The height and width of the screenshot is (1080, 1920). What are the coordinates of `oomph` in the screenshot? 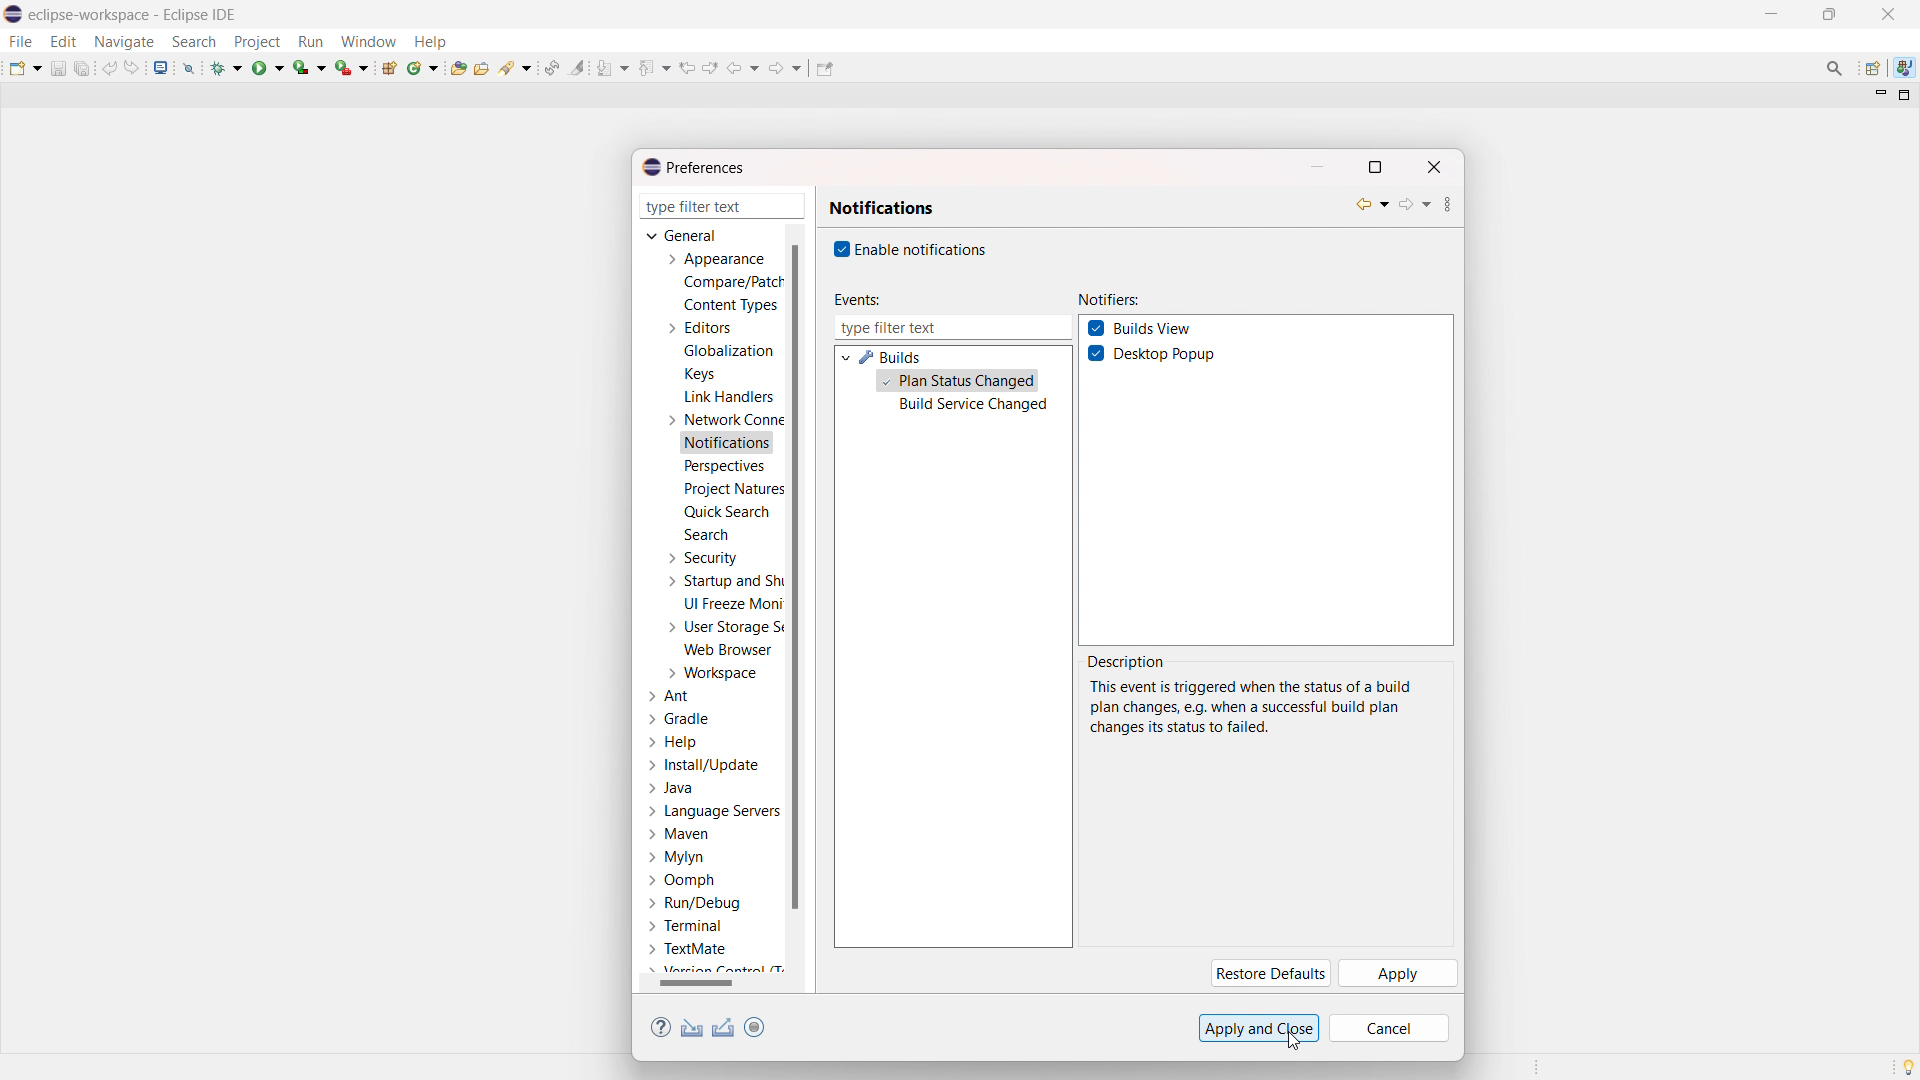 It's located at (681, 882).